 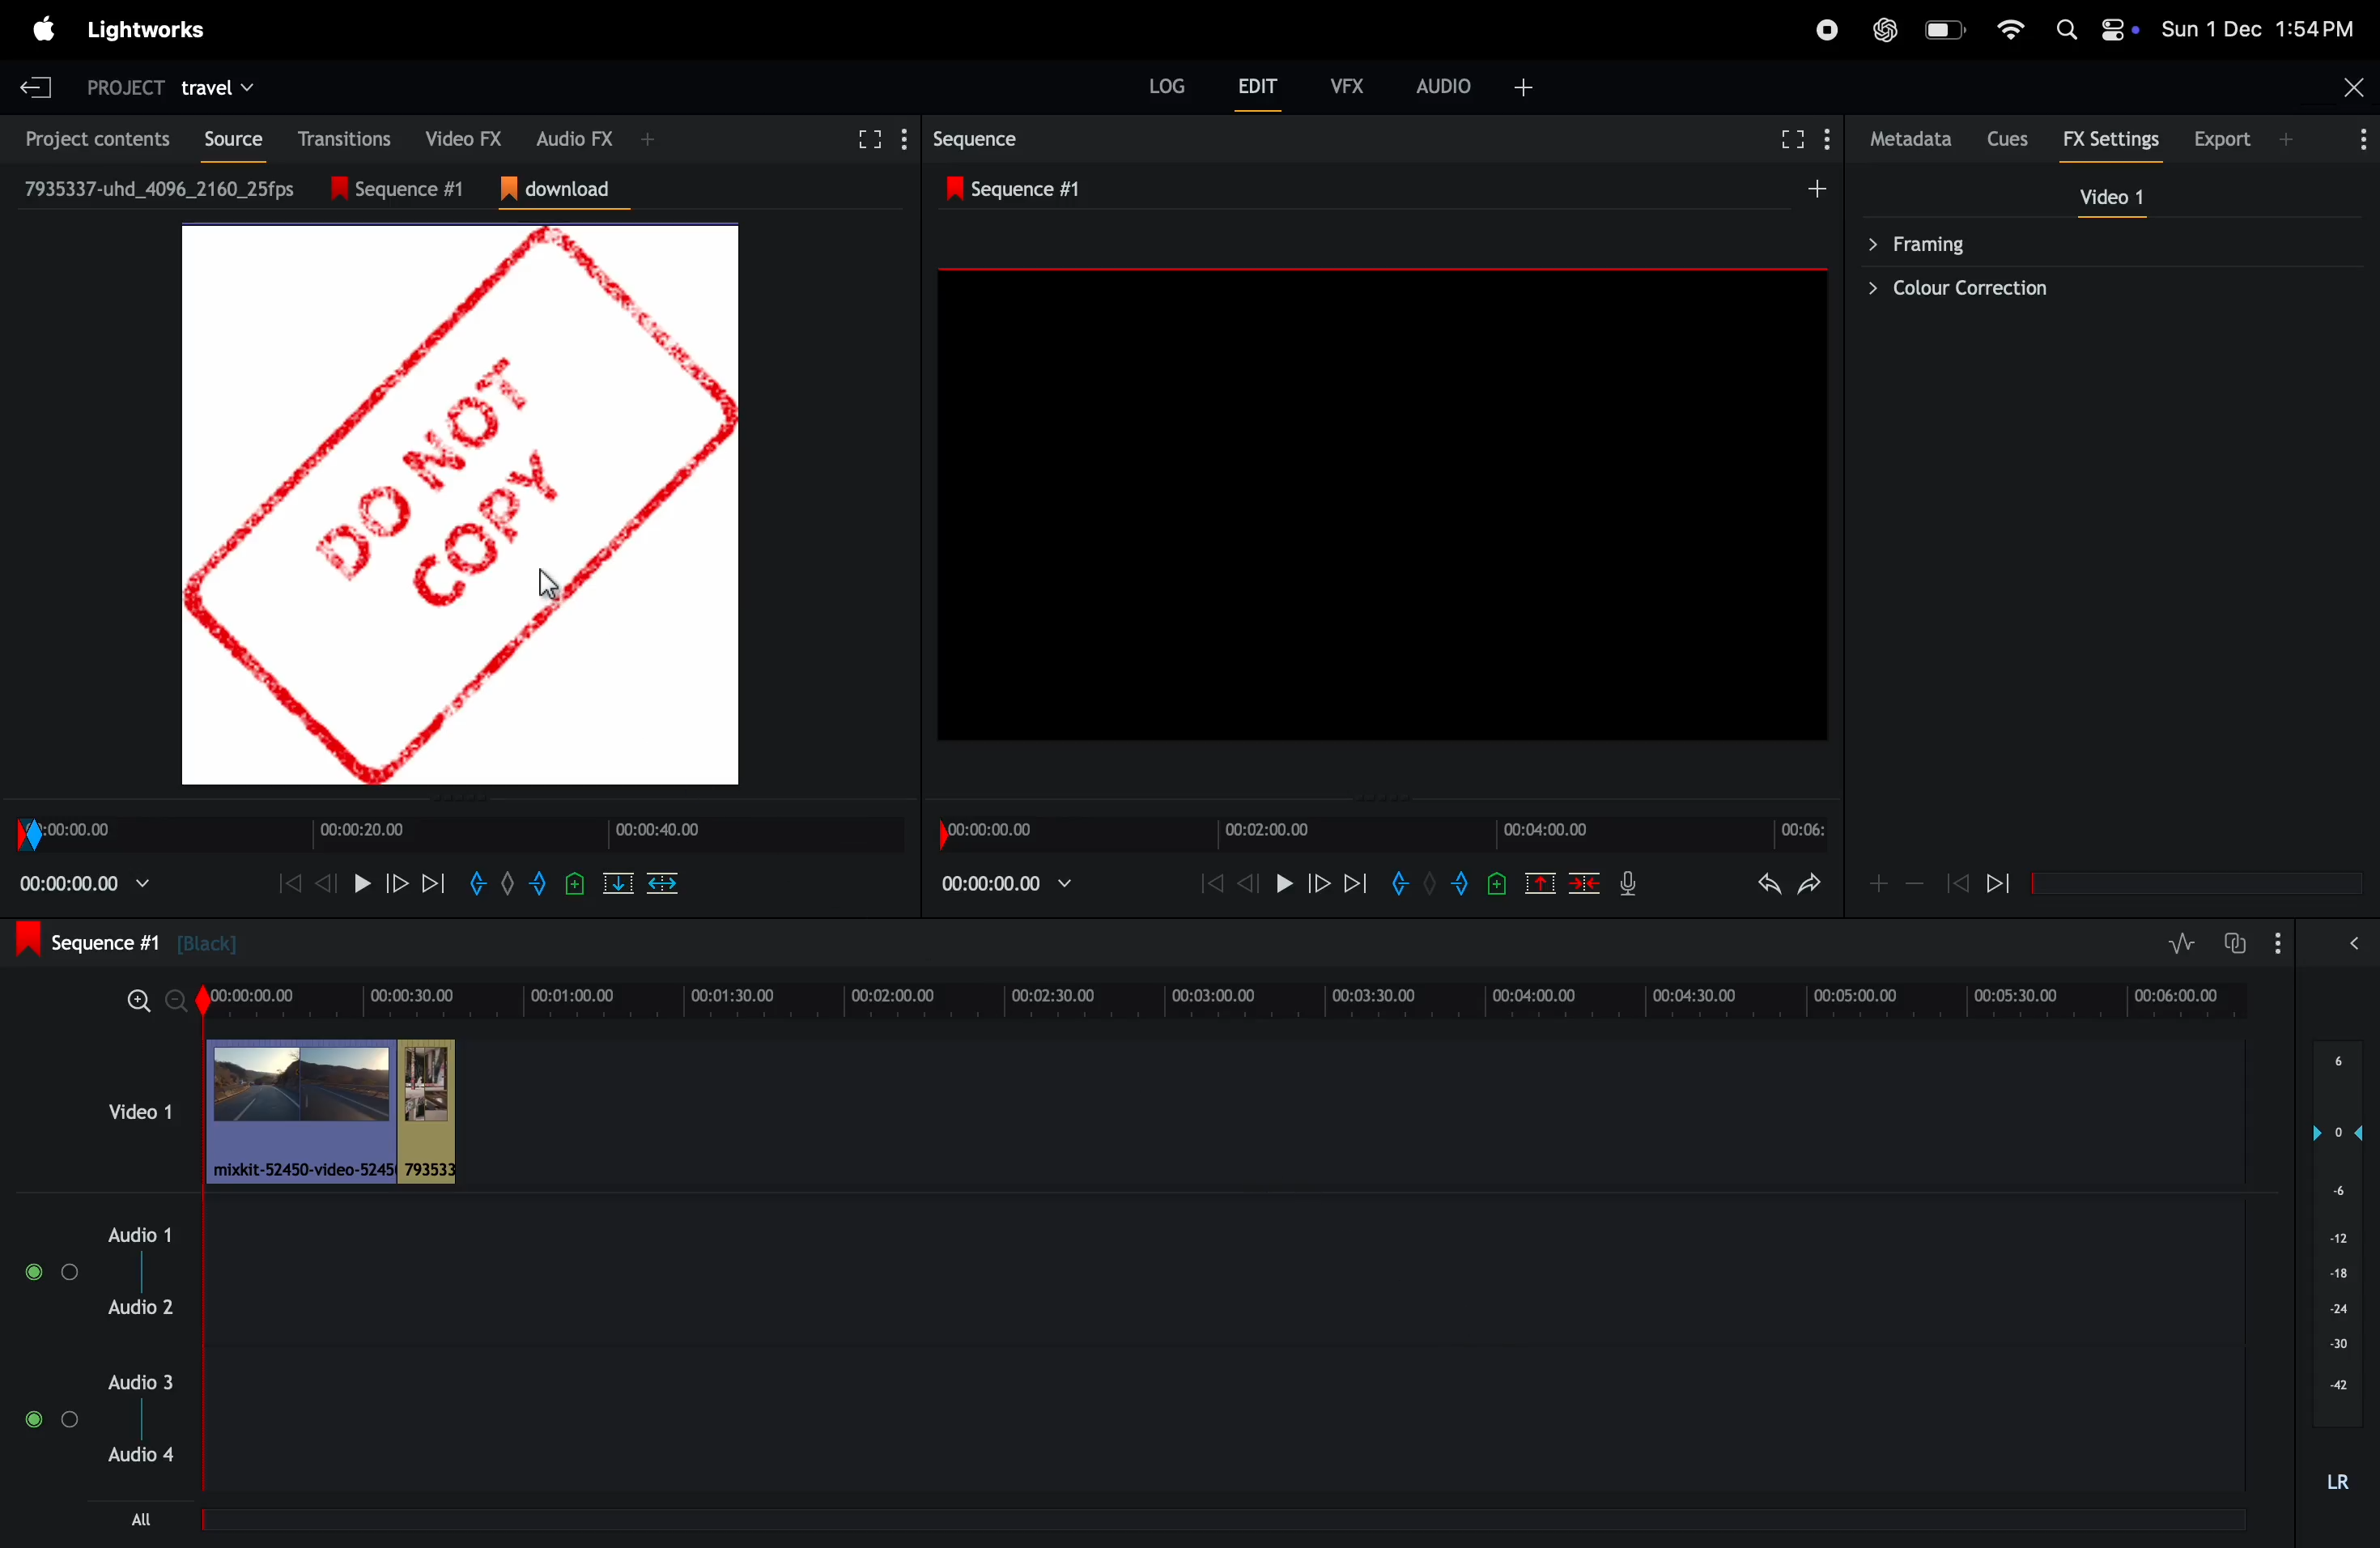 What do you see at coordinates (1249, 882) in the screenshot?
I see `previous frame` at bounding box center [1249, 882].